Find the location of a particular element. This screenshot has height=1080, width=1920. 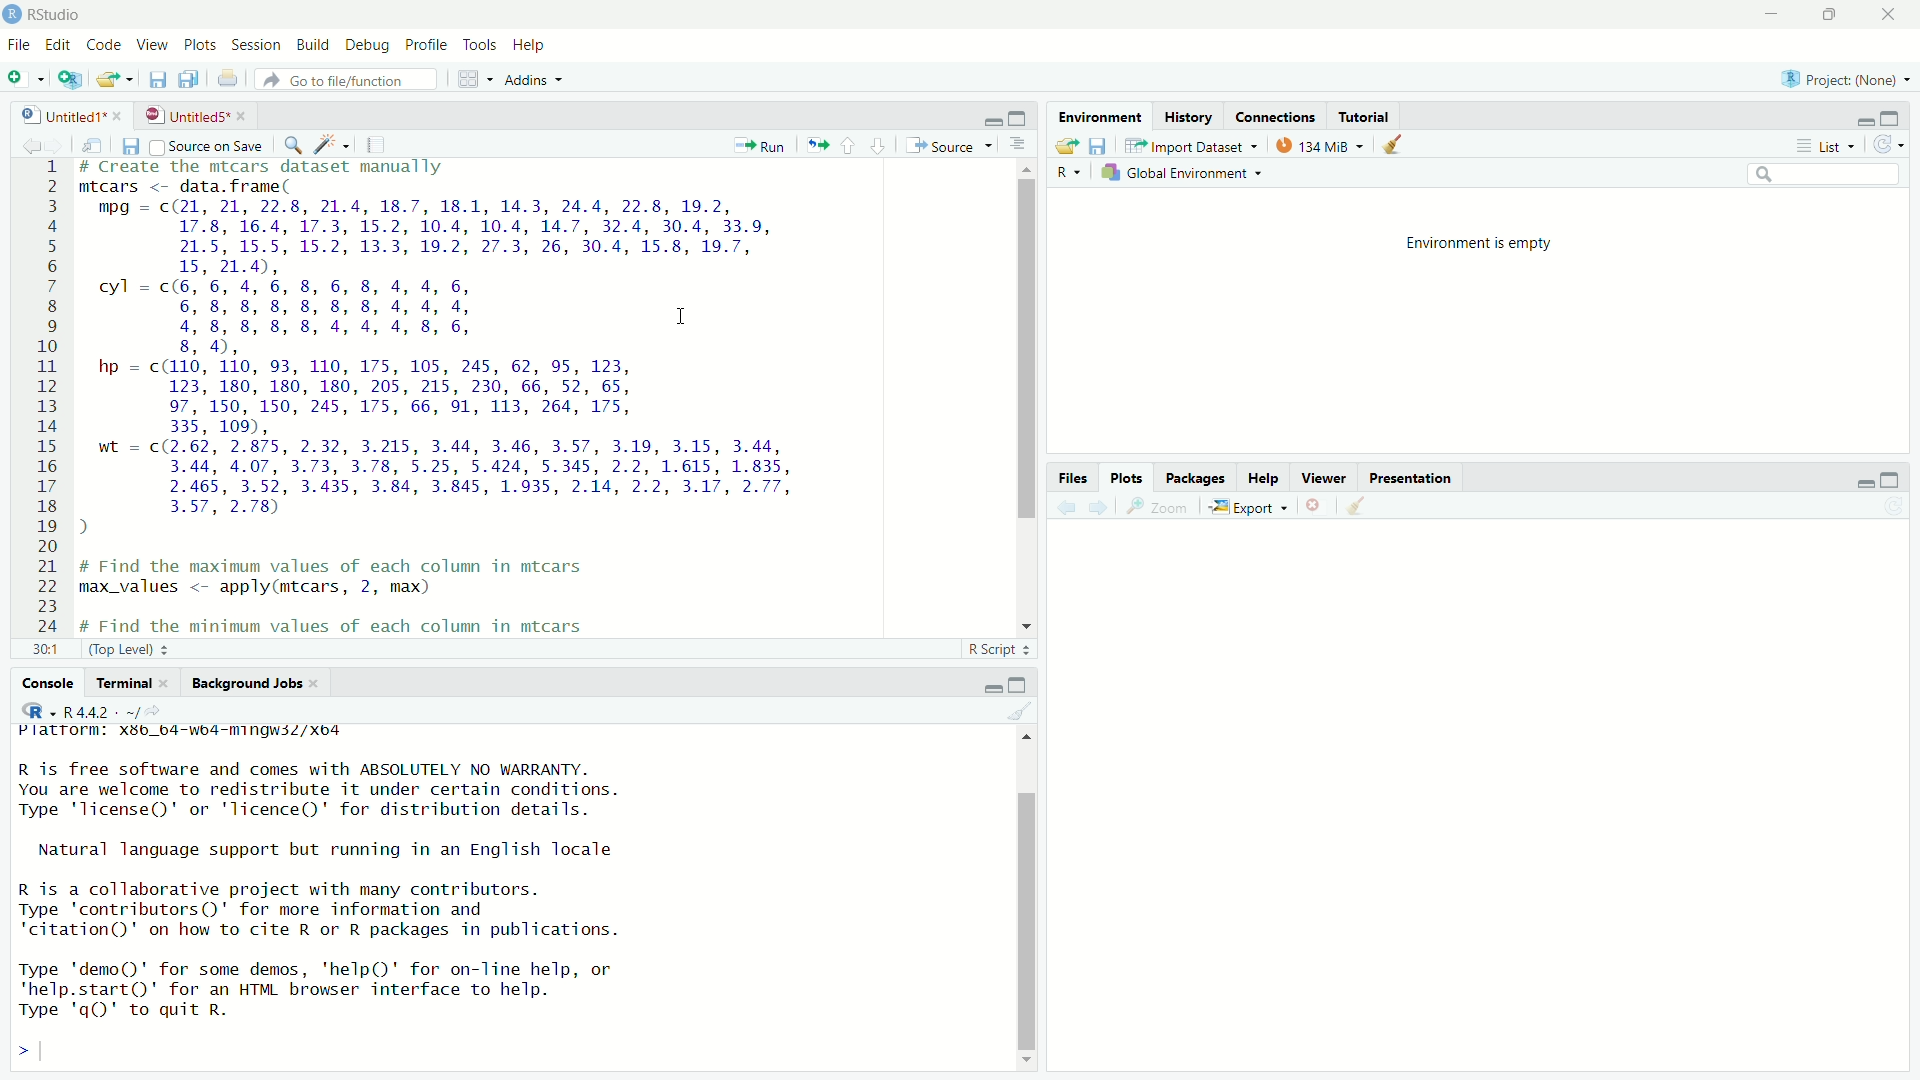

search is located at coordinates (294, 147).